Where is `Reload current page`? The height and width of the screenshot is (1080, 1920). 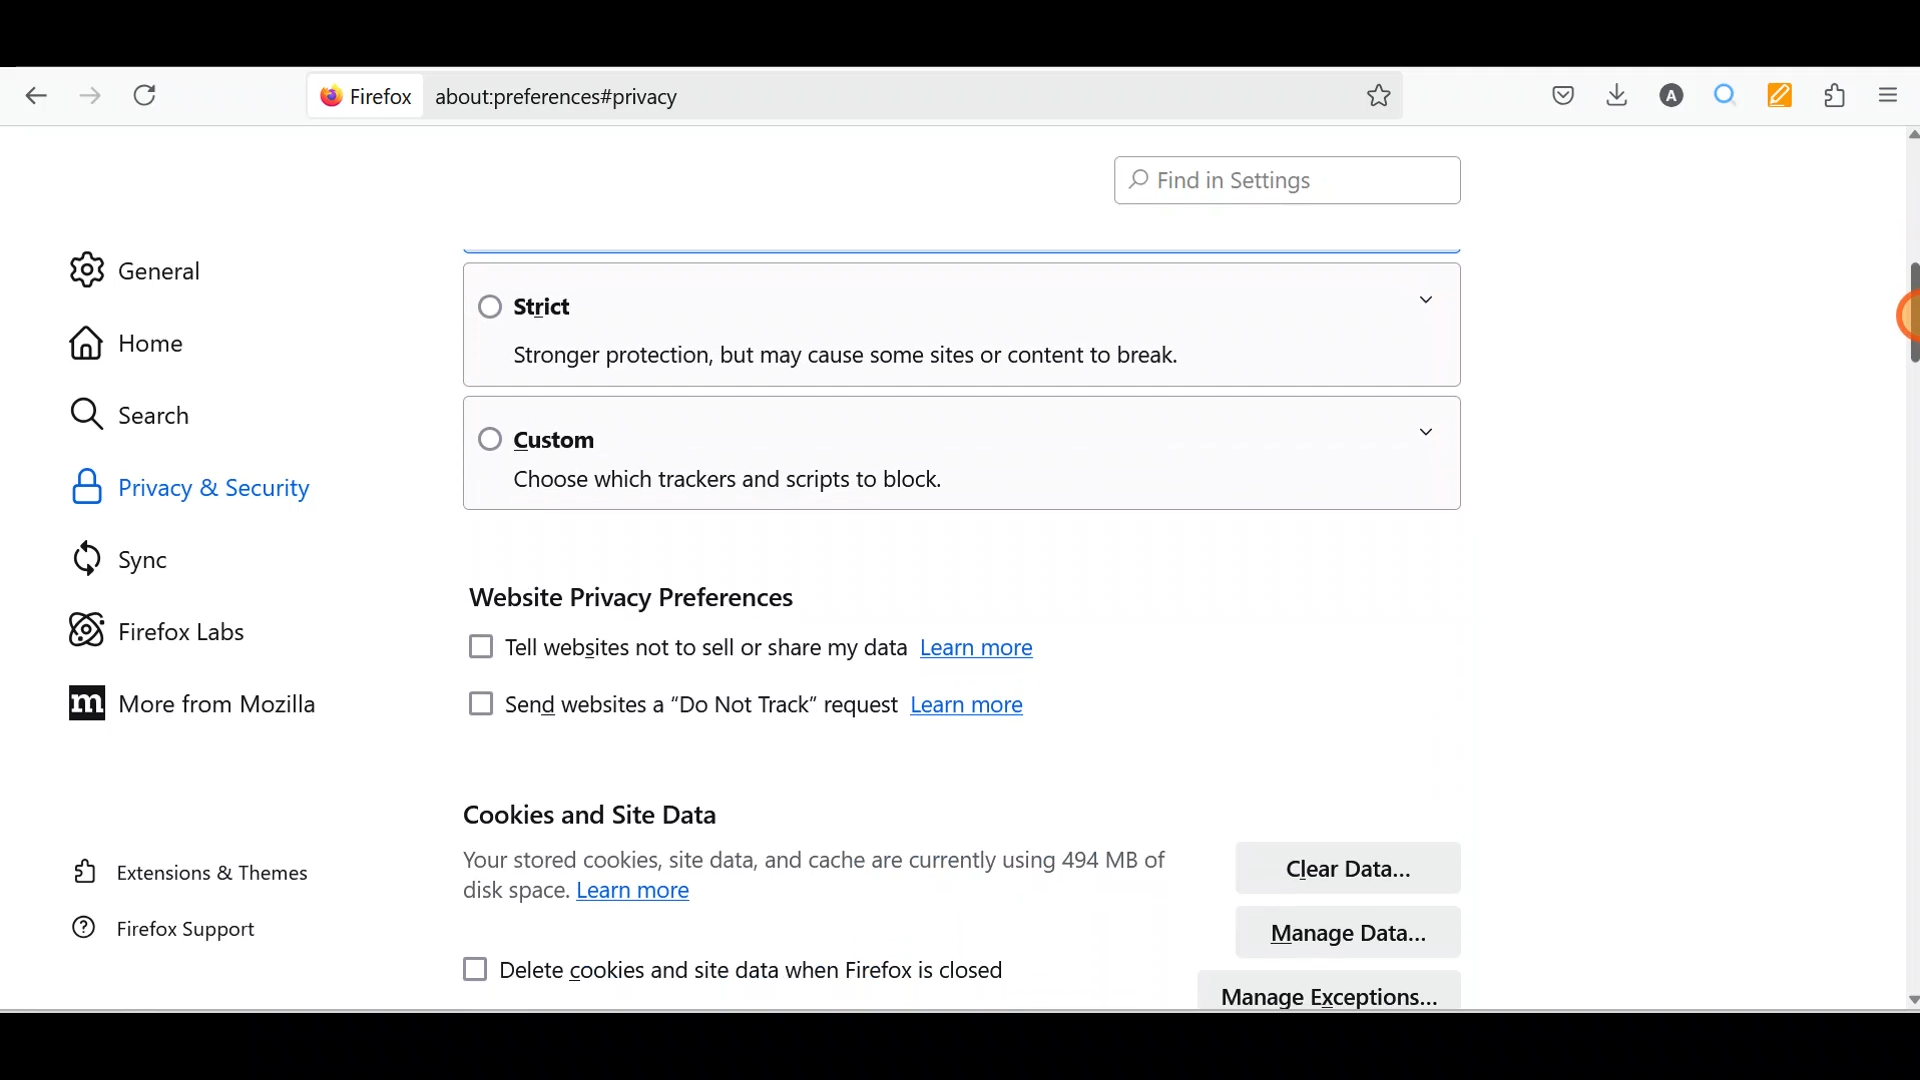
Reload current page is located at coordinates (148, 89).